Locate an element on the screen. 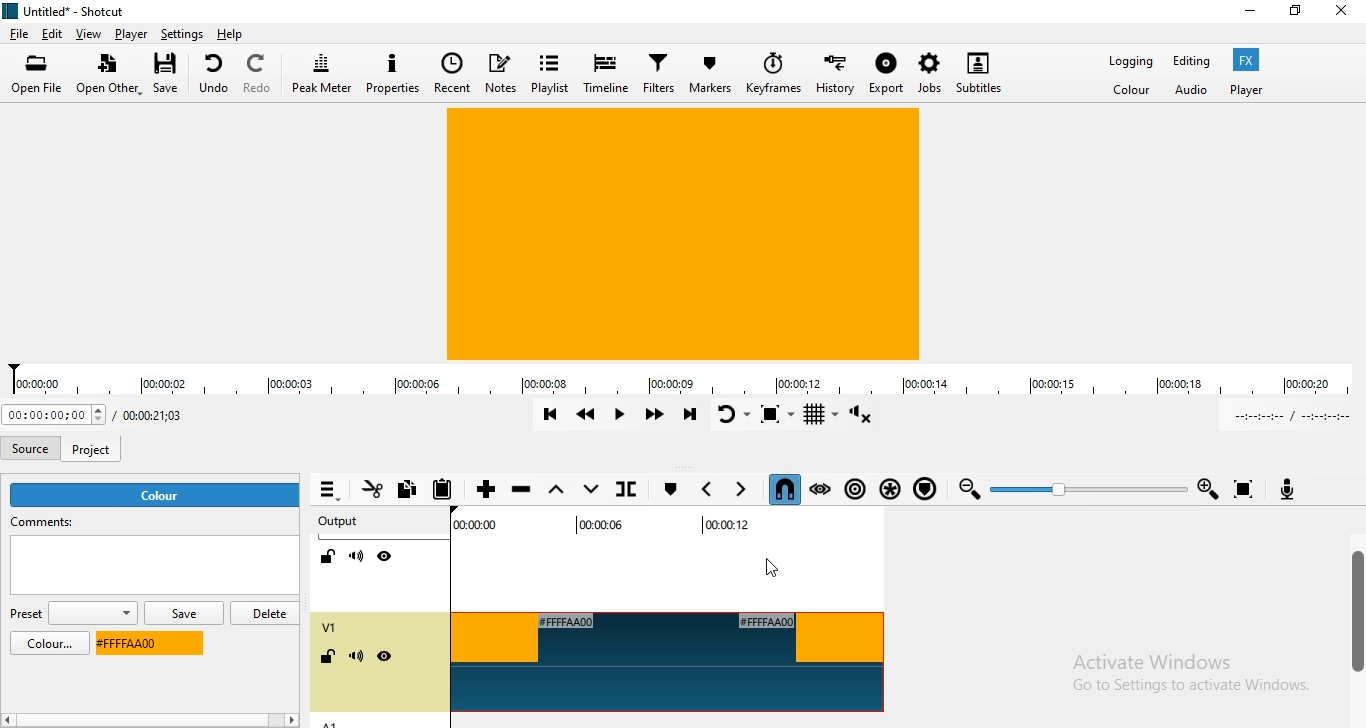 The height and width of the screenshot is (728, 1366). Zoom out is located at coordinates (965, 492).